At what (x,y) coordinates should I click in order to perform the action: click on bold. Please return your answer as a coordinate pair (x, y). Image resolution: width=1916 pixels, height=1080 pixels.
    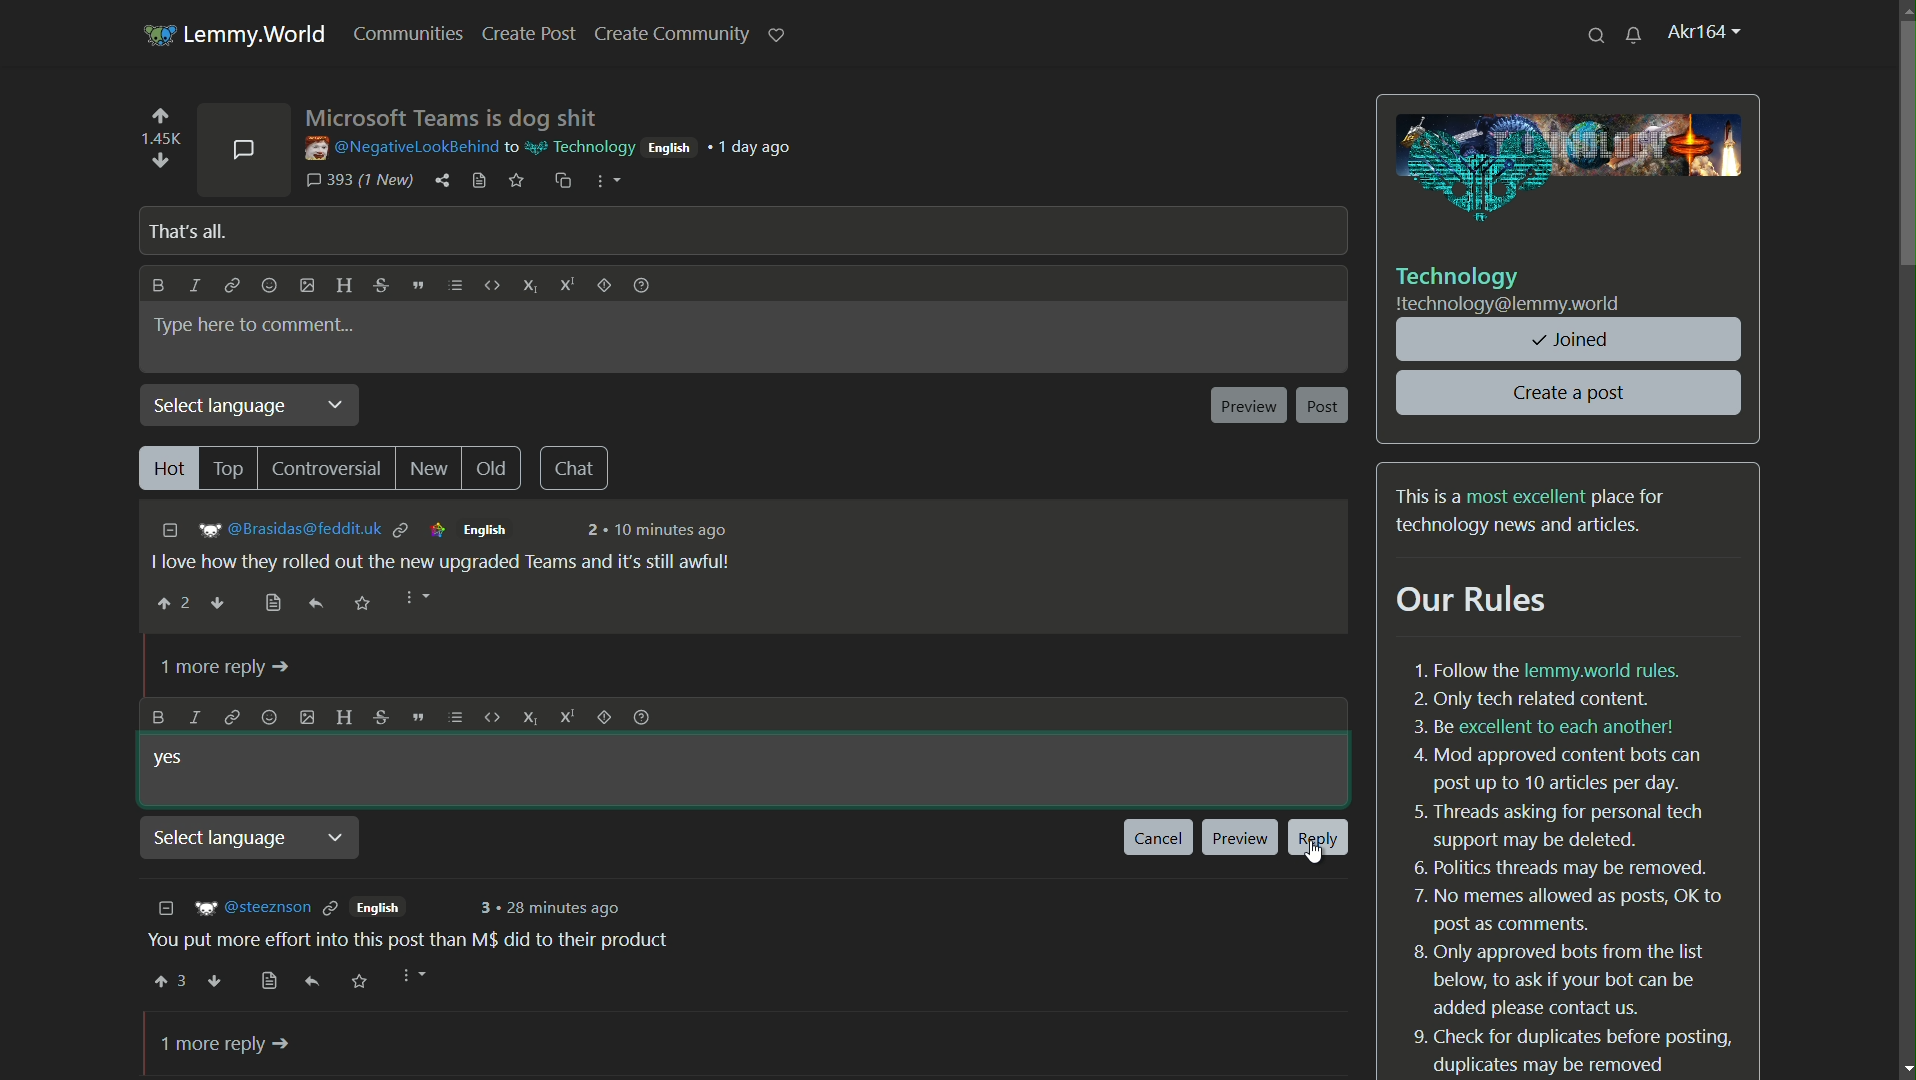
    Looking at the image, I should click on (155, 286).